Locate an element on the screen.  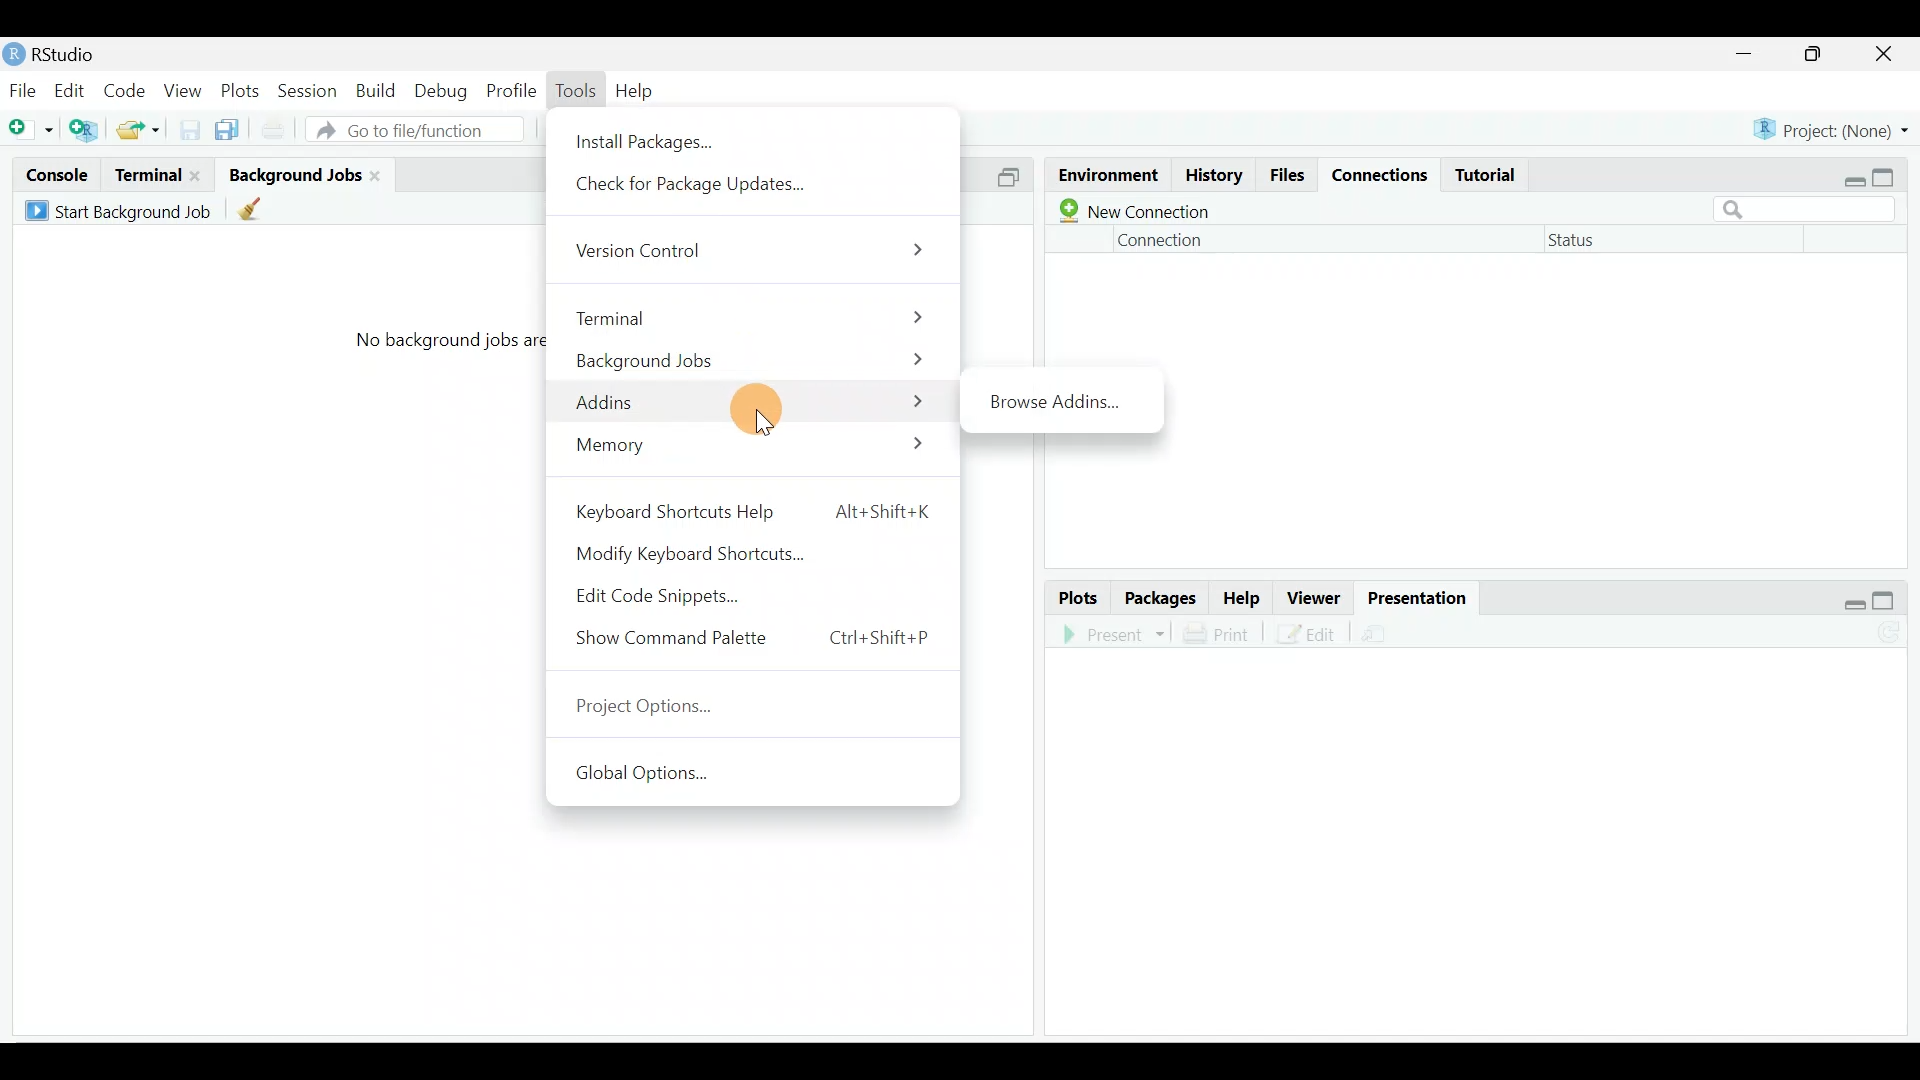
Global Options... is located at coordinates (656, 779).